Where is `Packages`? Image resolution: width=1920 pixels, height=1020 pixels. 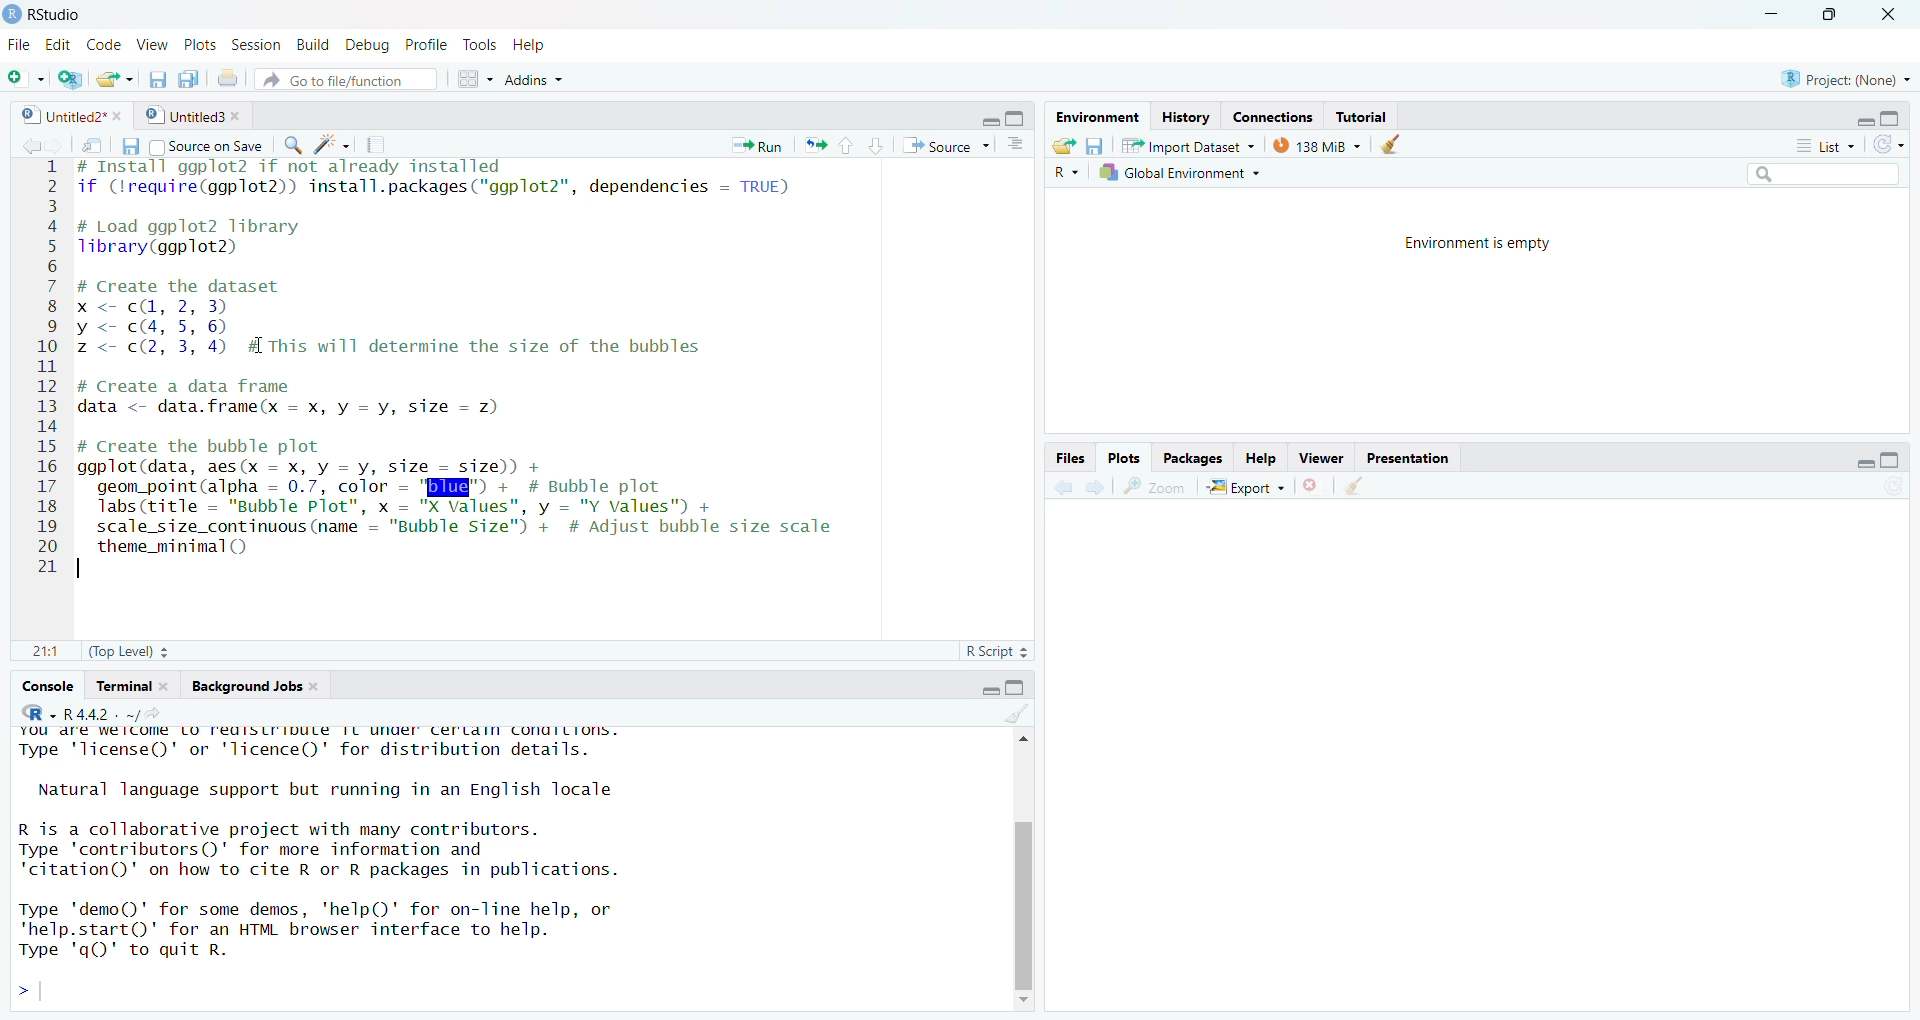
Packages is located at coordinates (1196, 458).